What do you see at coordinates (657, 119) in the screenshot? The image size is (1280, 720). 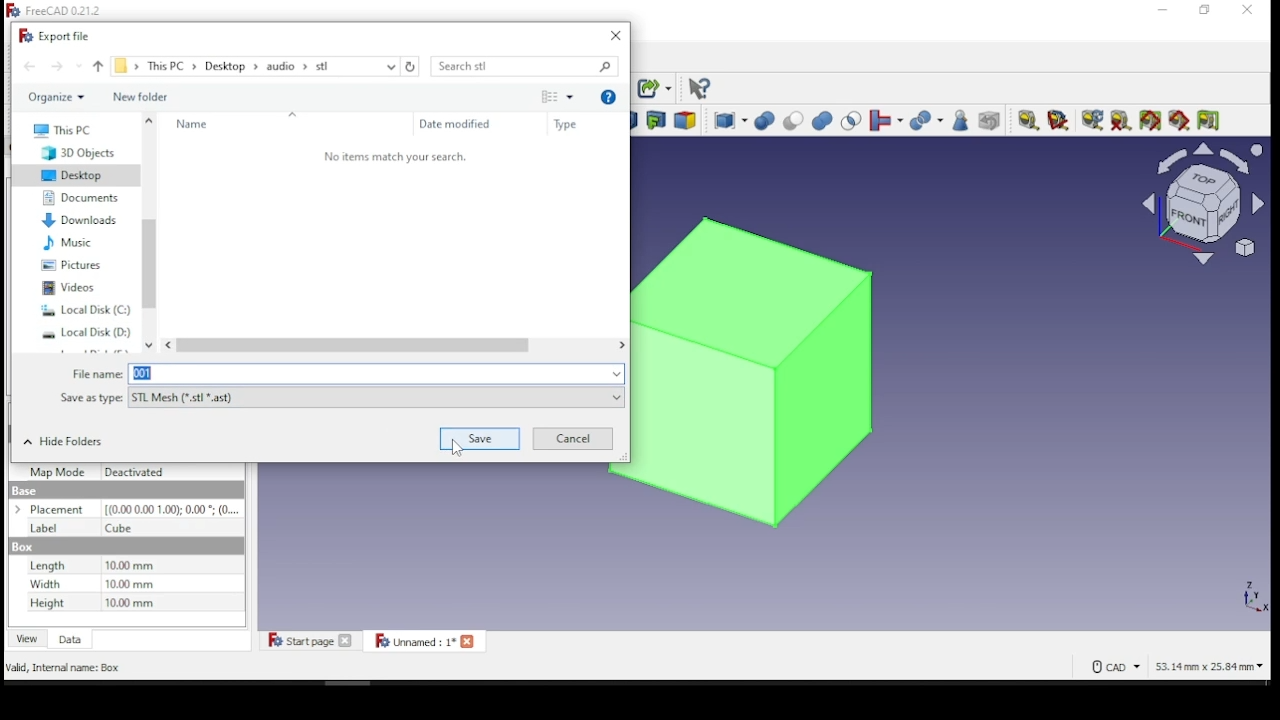 I see `make link` at bounding box center [657, 119].